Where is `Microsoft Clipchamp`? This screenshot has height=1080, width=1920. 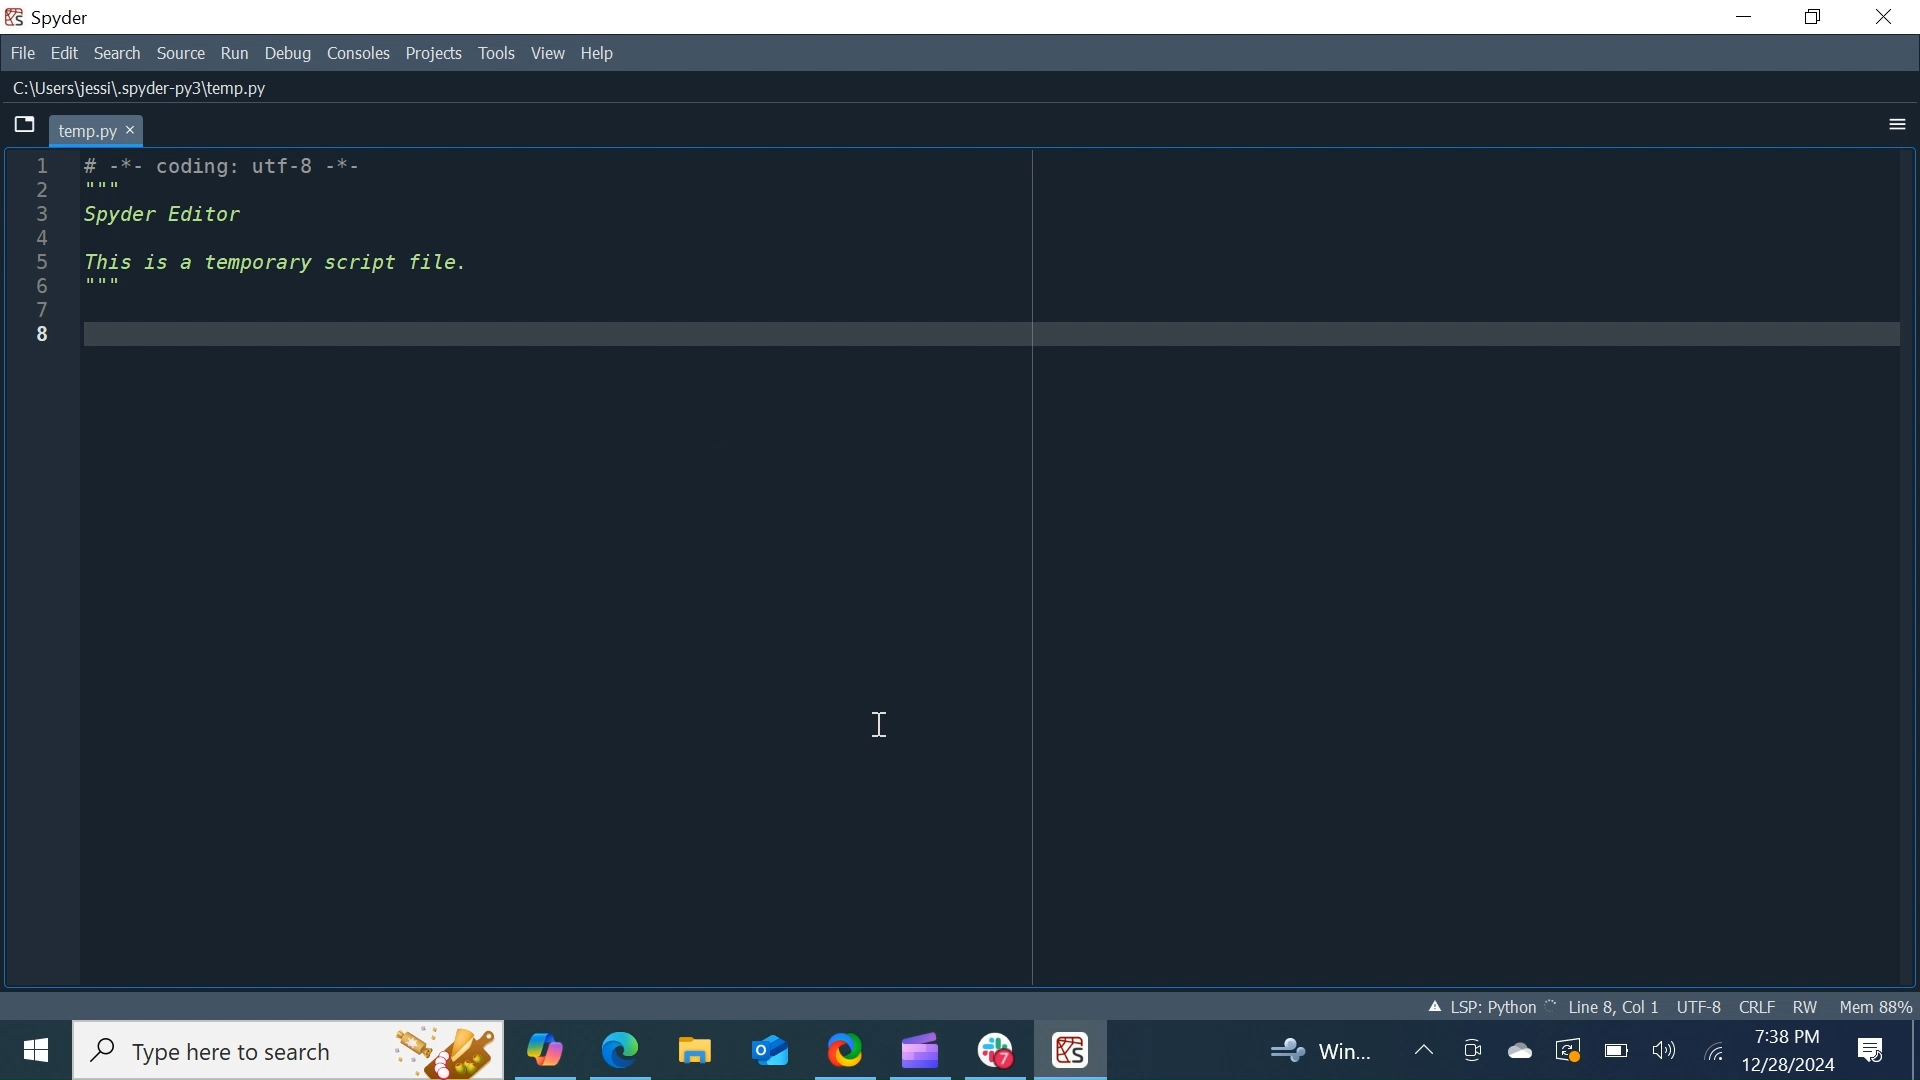
Microsoft Clipchamp is located at coordinates (919, 1049).